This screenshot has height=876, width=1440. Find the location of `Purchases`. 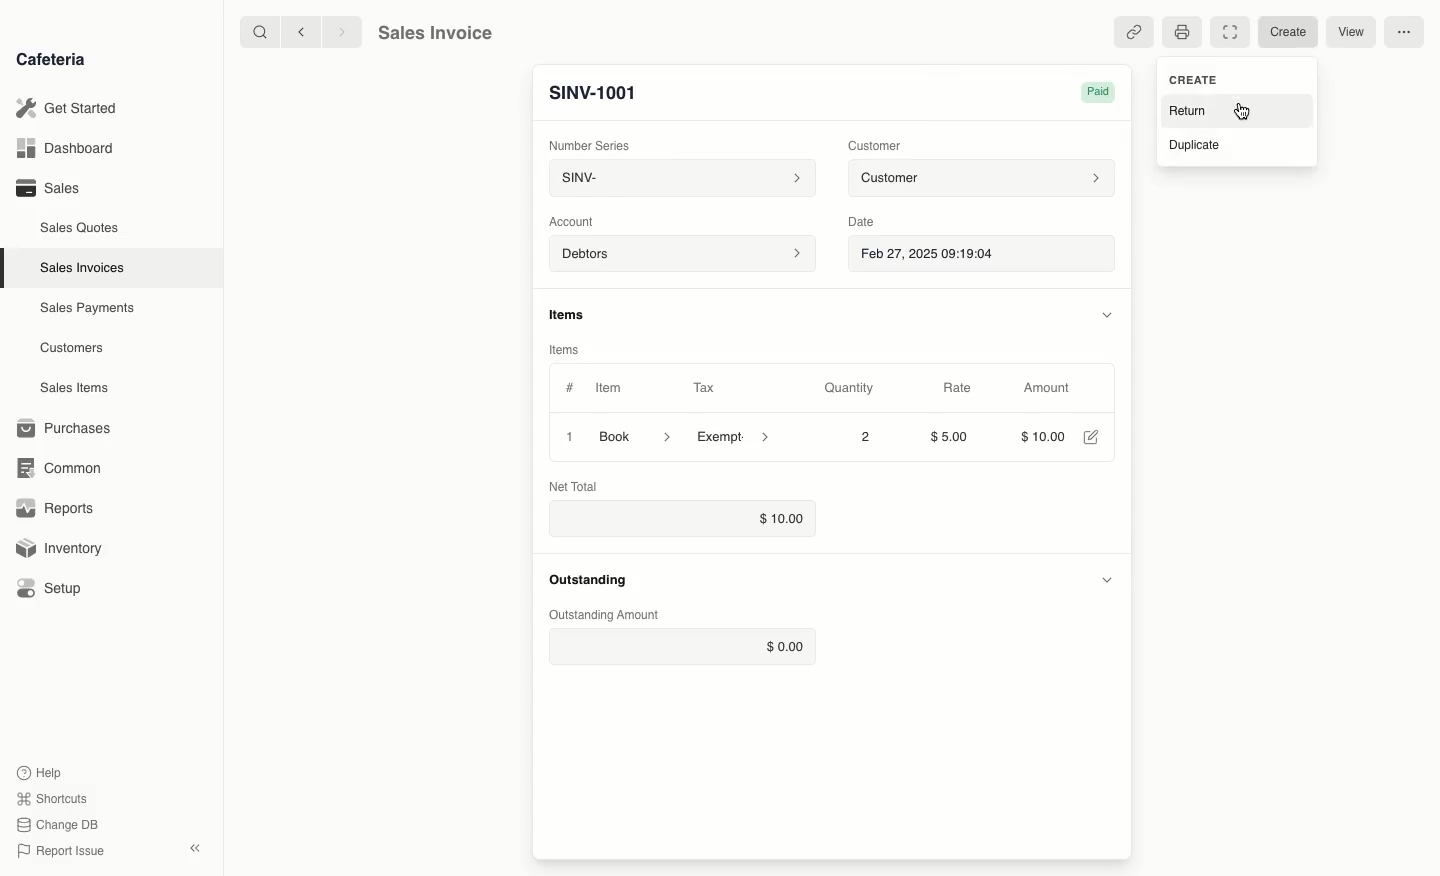

Purchases is located at coordinates (69, 428).